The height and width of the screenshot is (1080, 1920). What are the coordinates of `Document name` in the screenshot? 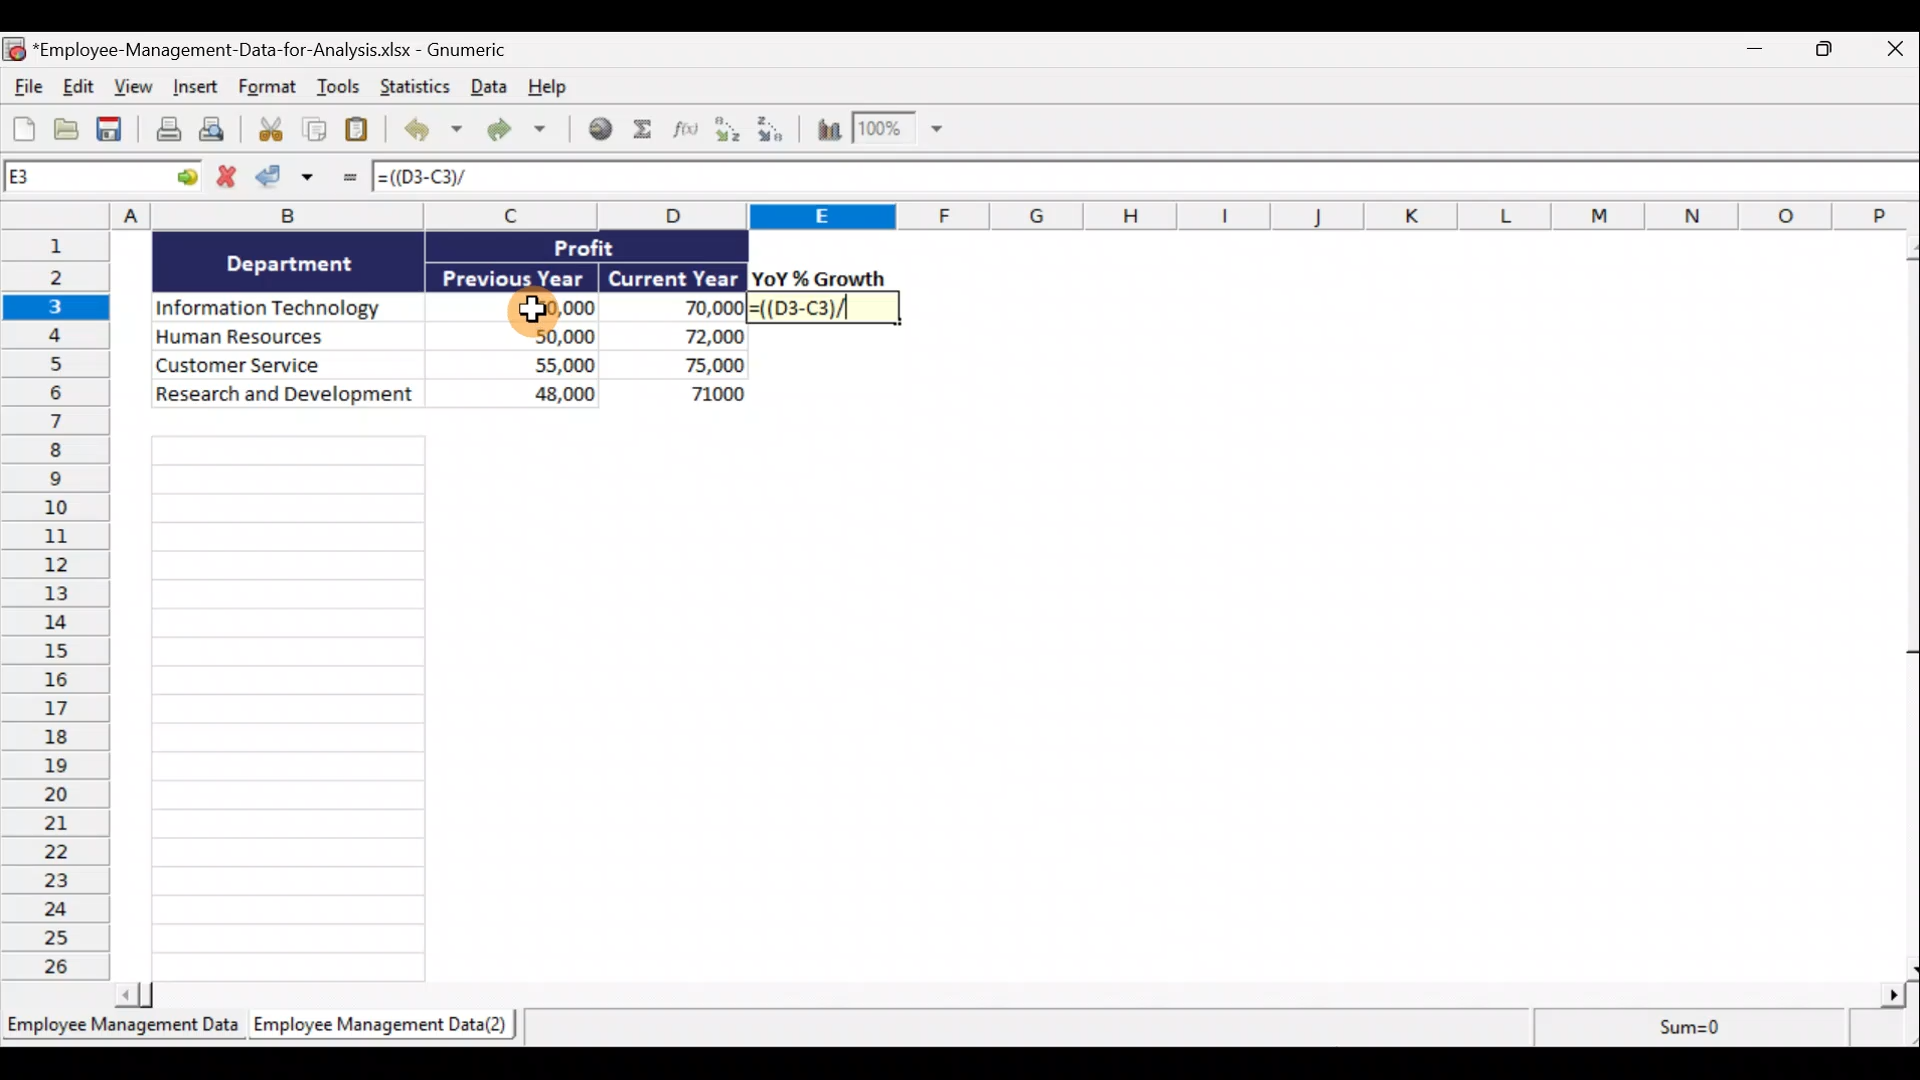 It's located at (274, 48).